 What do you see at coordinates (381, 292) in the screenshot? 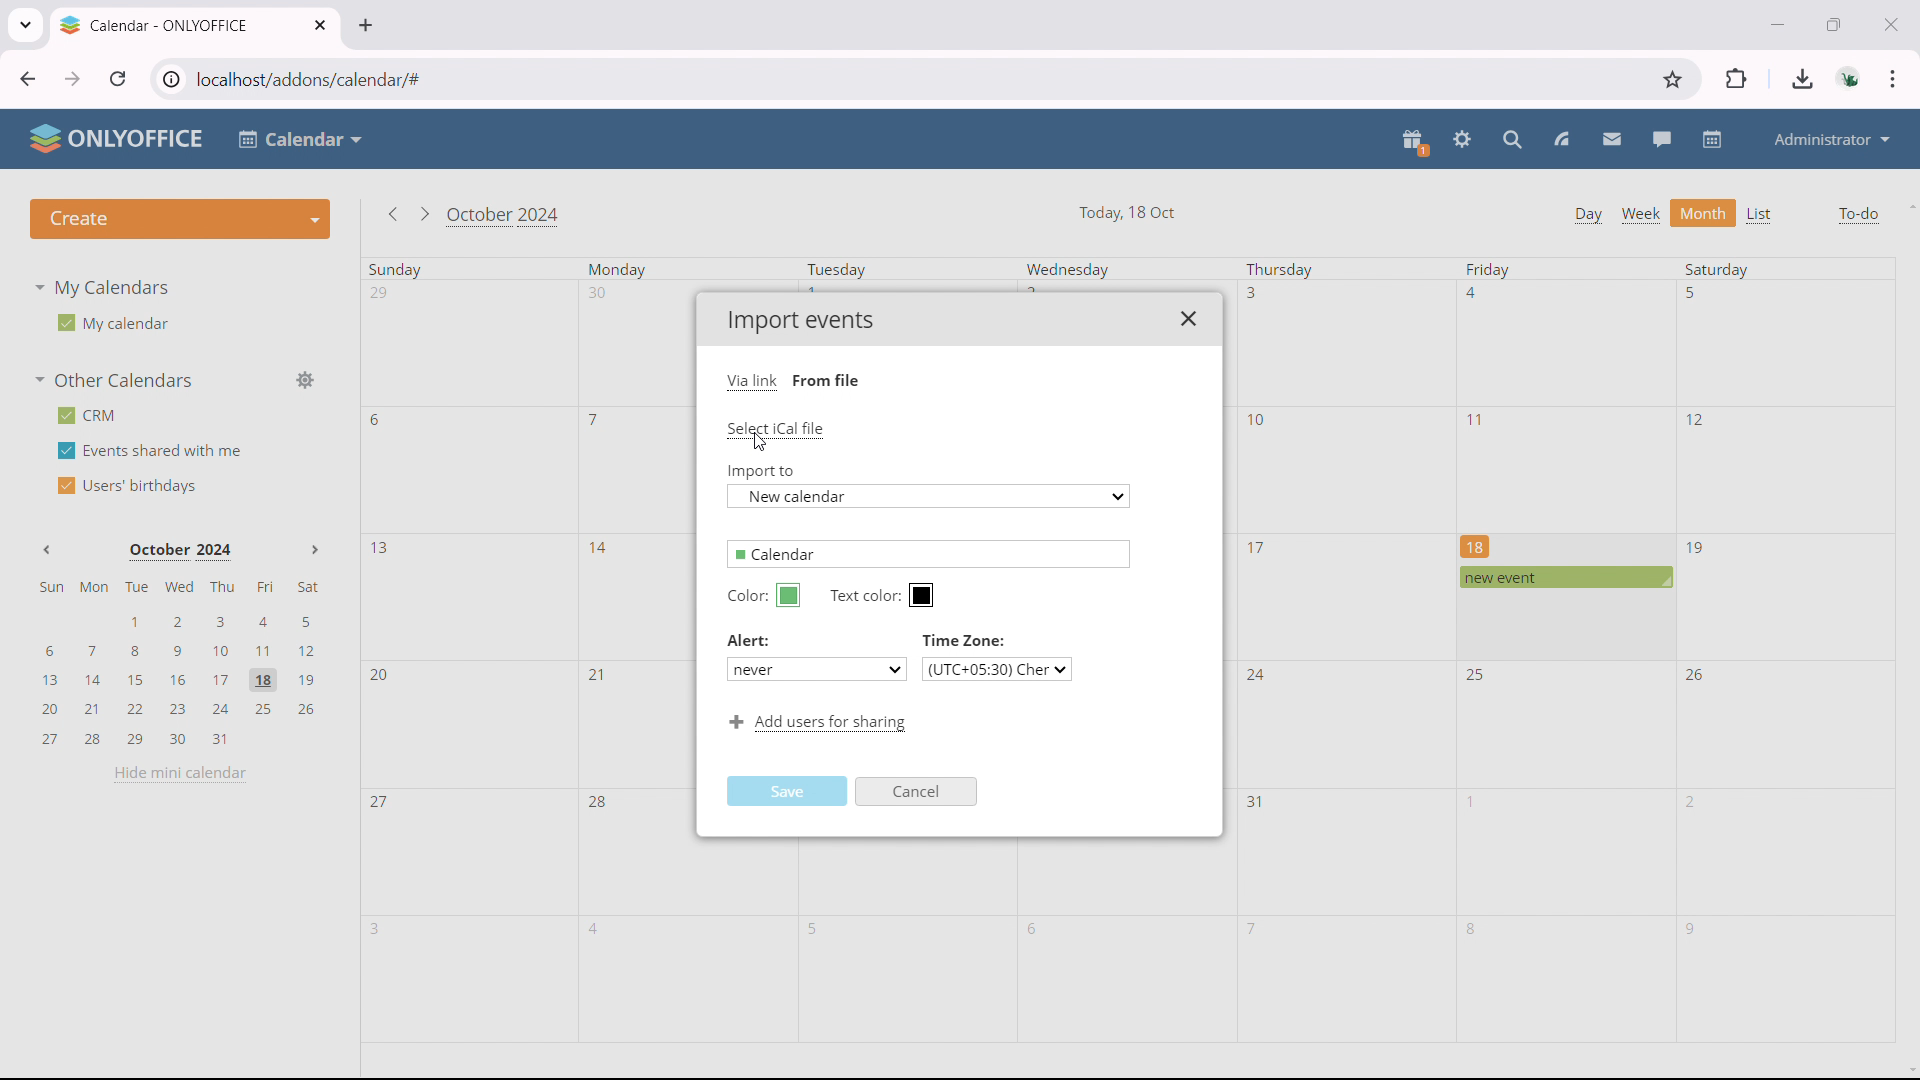
I see `29` at bounding box center [381, 292].